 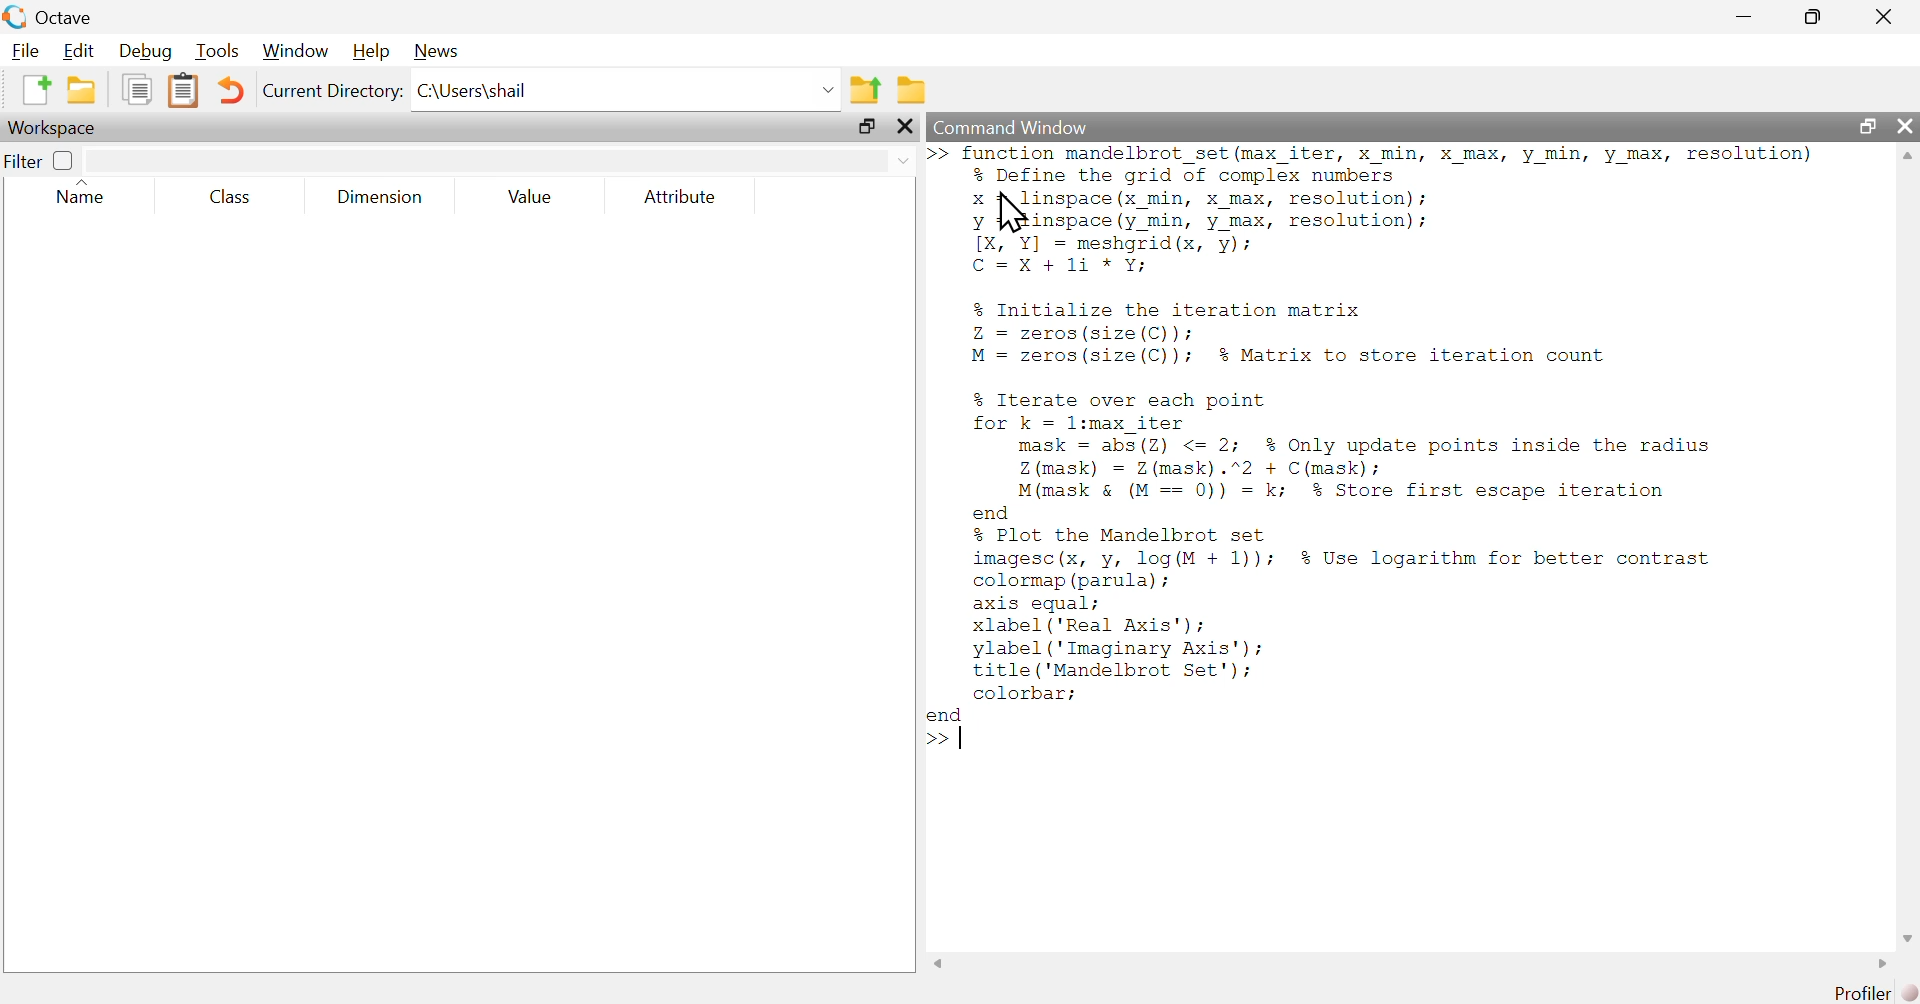 What do you see at coordinates (906, 128) in the screenshot?
I see `close` at bounding box center [906, 128].